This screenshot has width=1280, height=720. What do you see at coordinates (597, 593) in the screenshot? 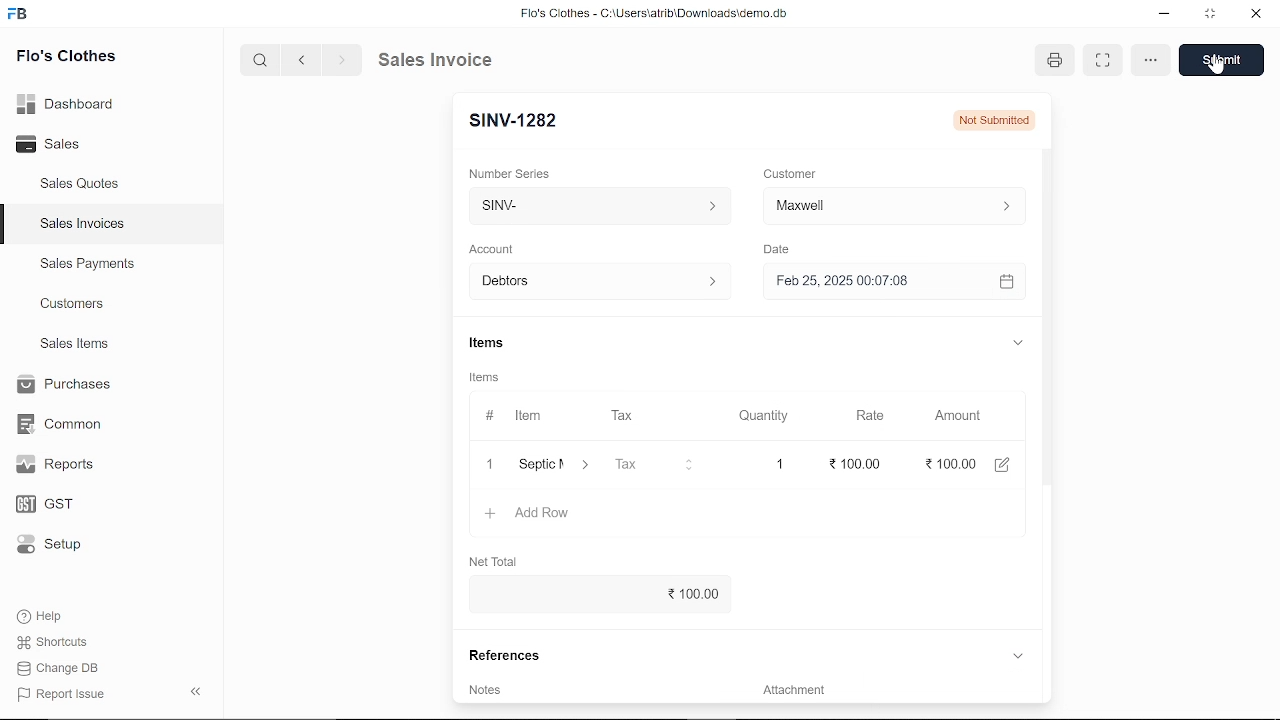
I see `0.00` at bounding box center [597, 593].